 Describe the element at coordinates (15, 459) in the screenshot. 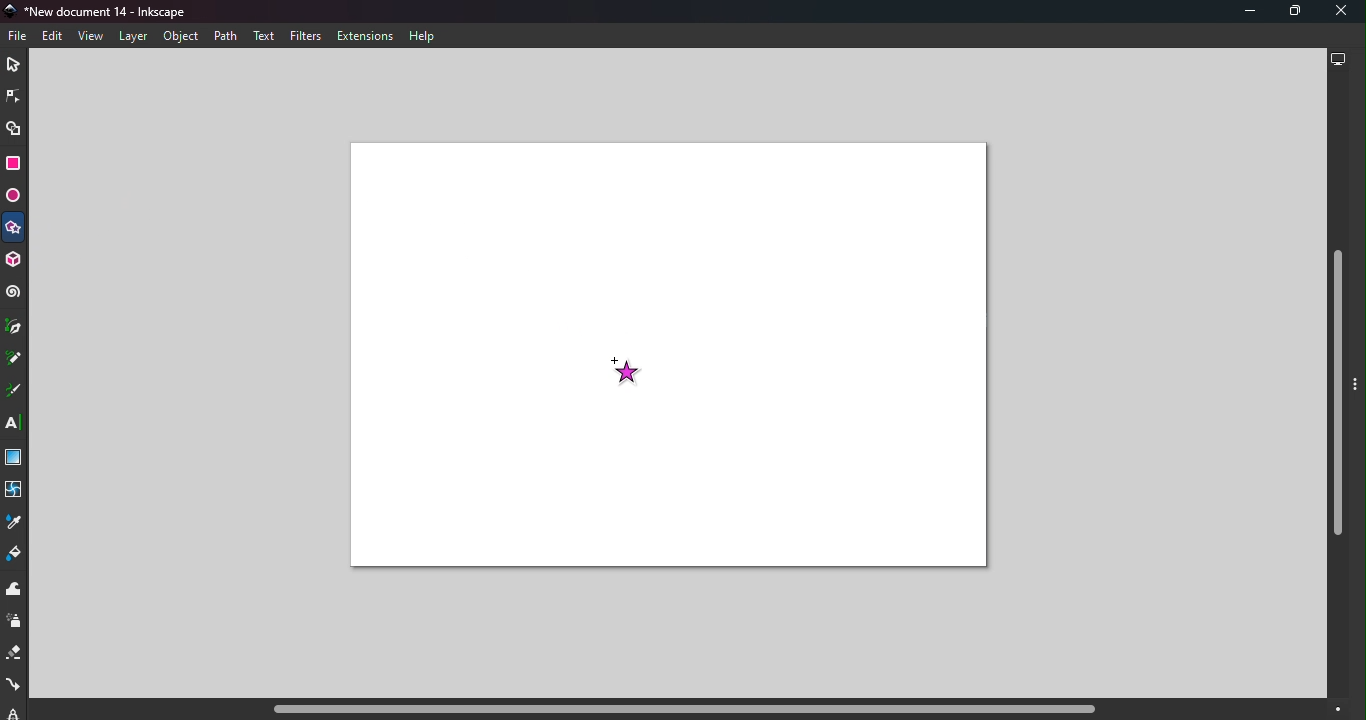

I see `Gradient tool` at that location.